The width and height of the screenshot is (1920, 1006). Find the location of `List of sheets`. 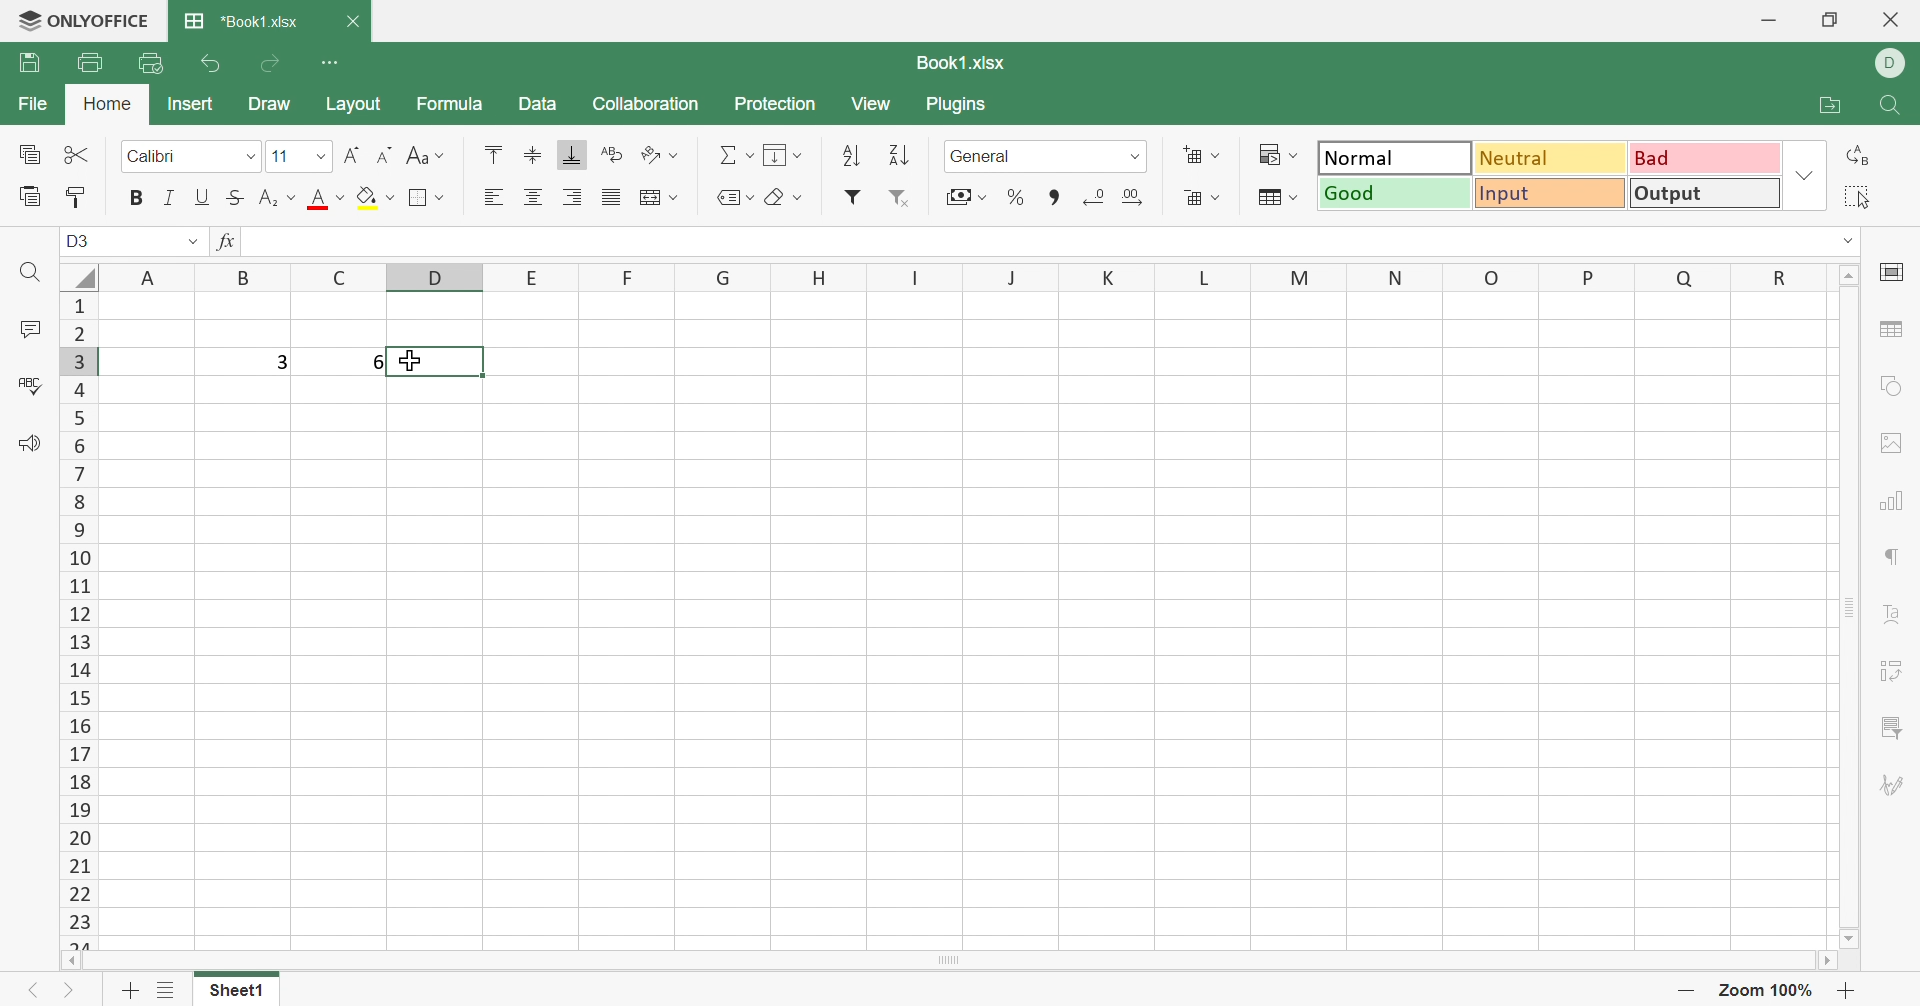

List of sheets is located at coordinates (166, 990).